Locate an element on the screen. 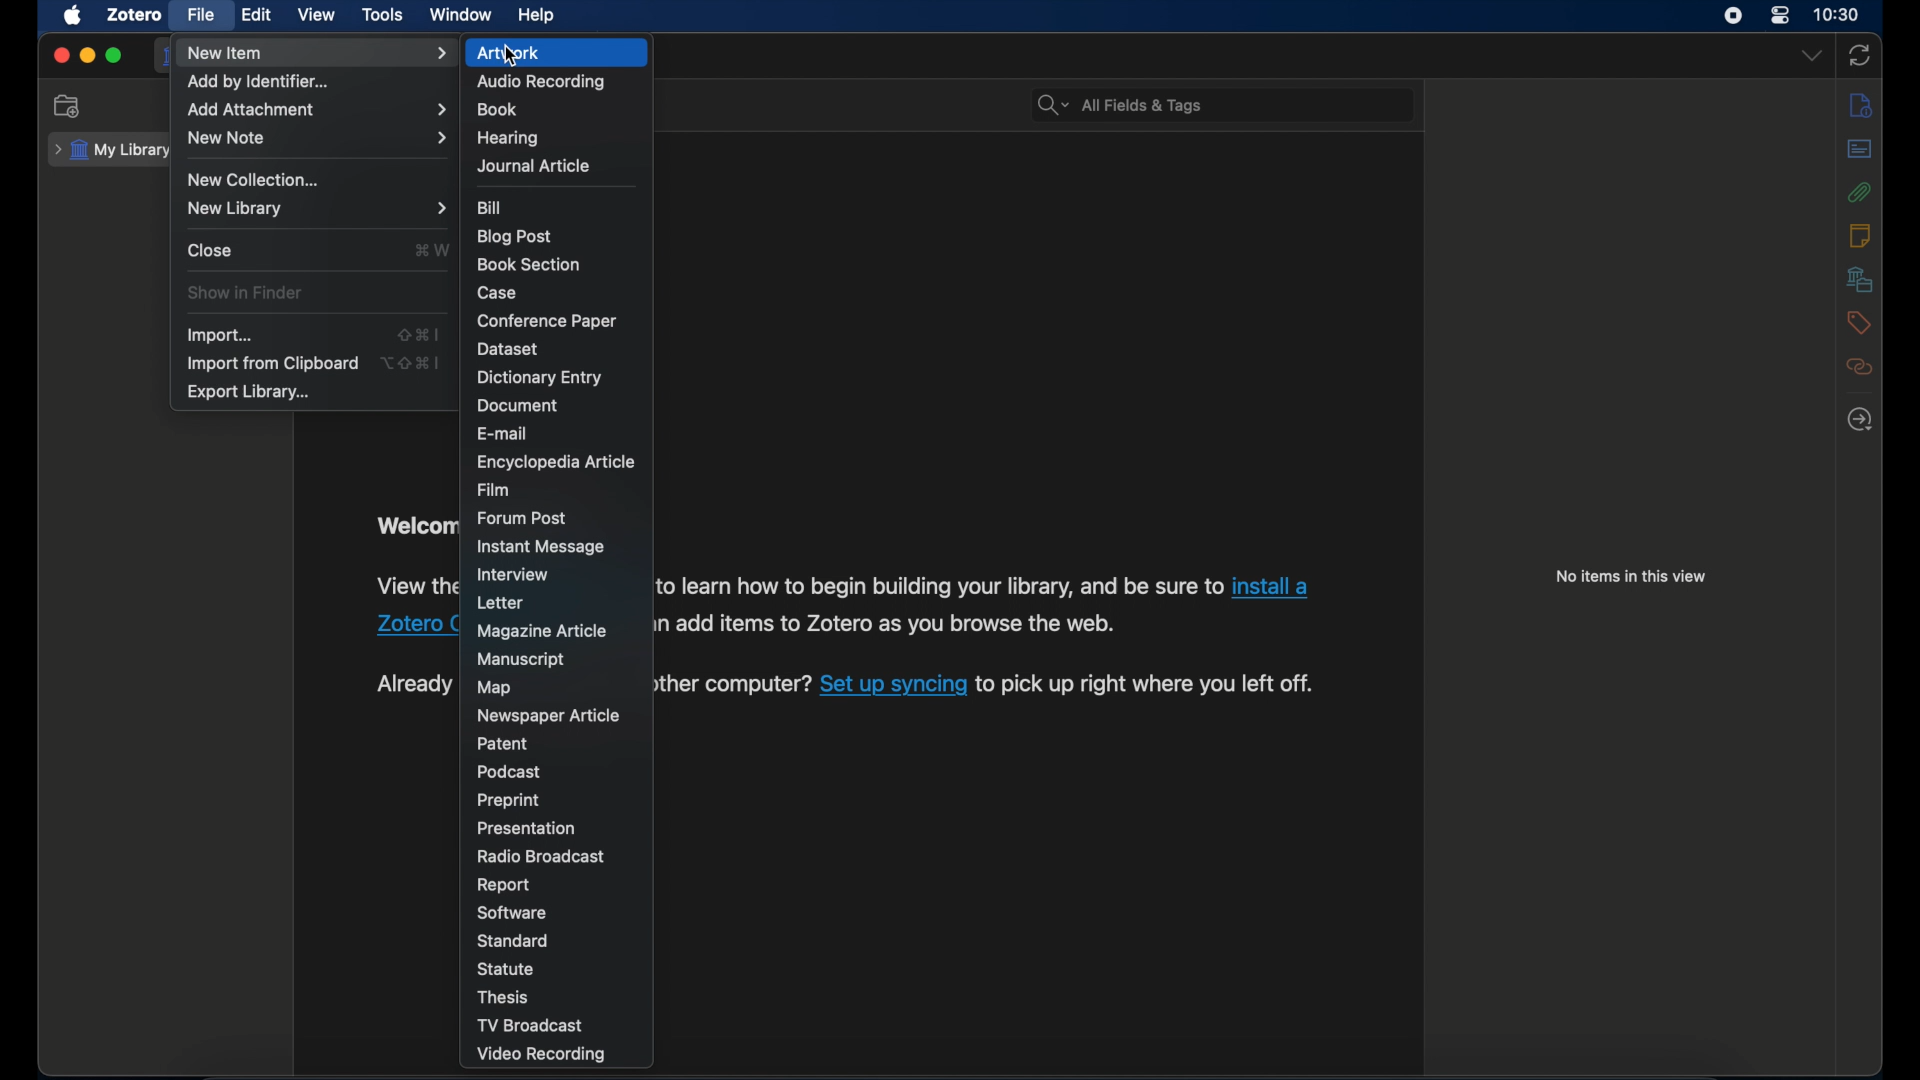 Image resolution: width=1920 pixels, height=1080 pixels. my library is located at coordinates (114, 151).